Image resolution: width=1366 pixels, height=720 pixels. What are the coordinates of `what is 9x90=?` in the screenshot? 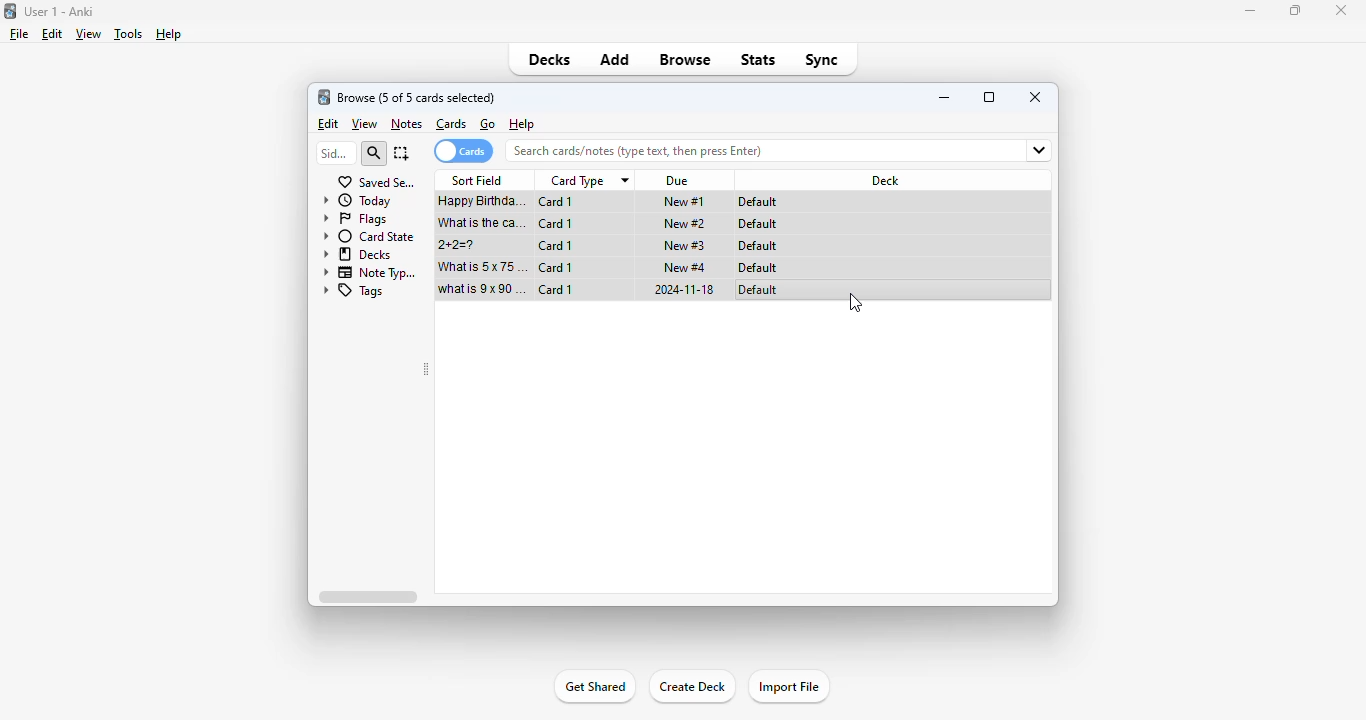 It's located at (482, 289).